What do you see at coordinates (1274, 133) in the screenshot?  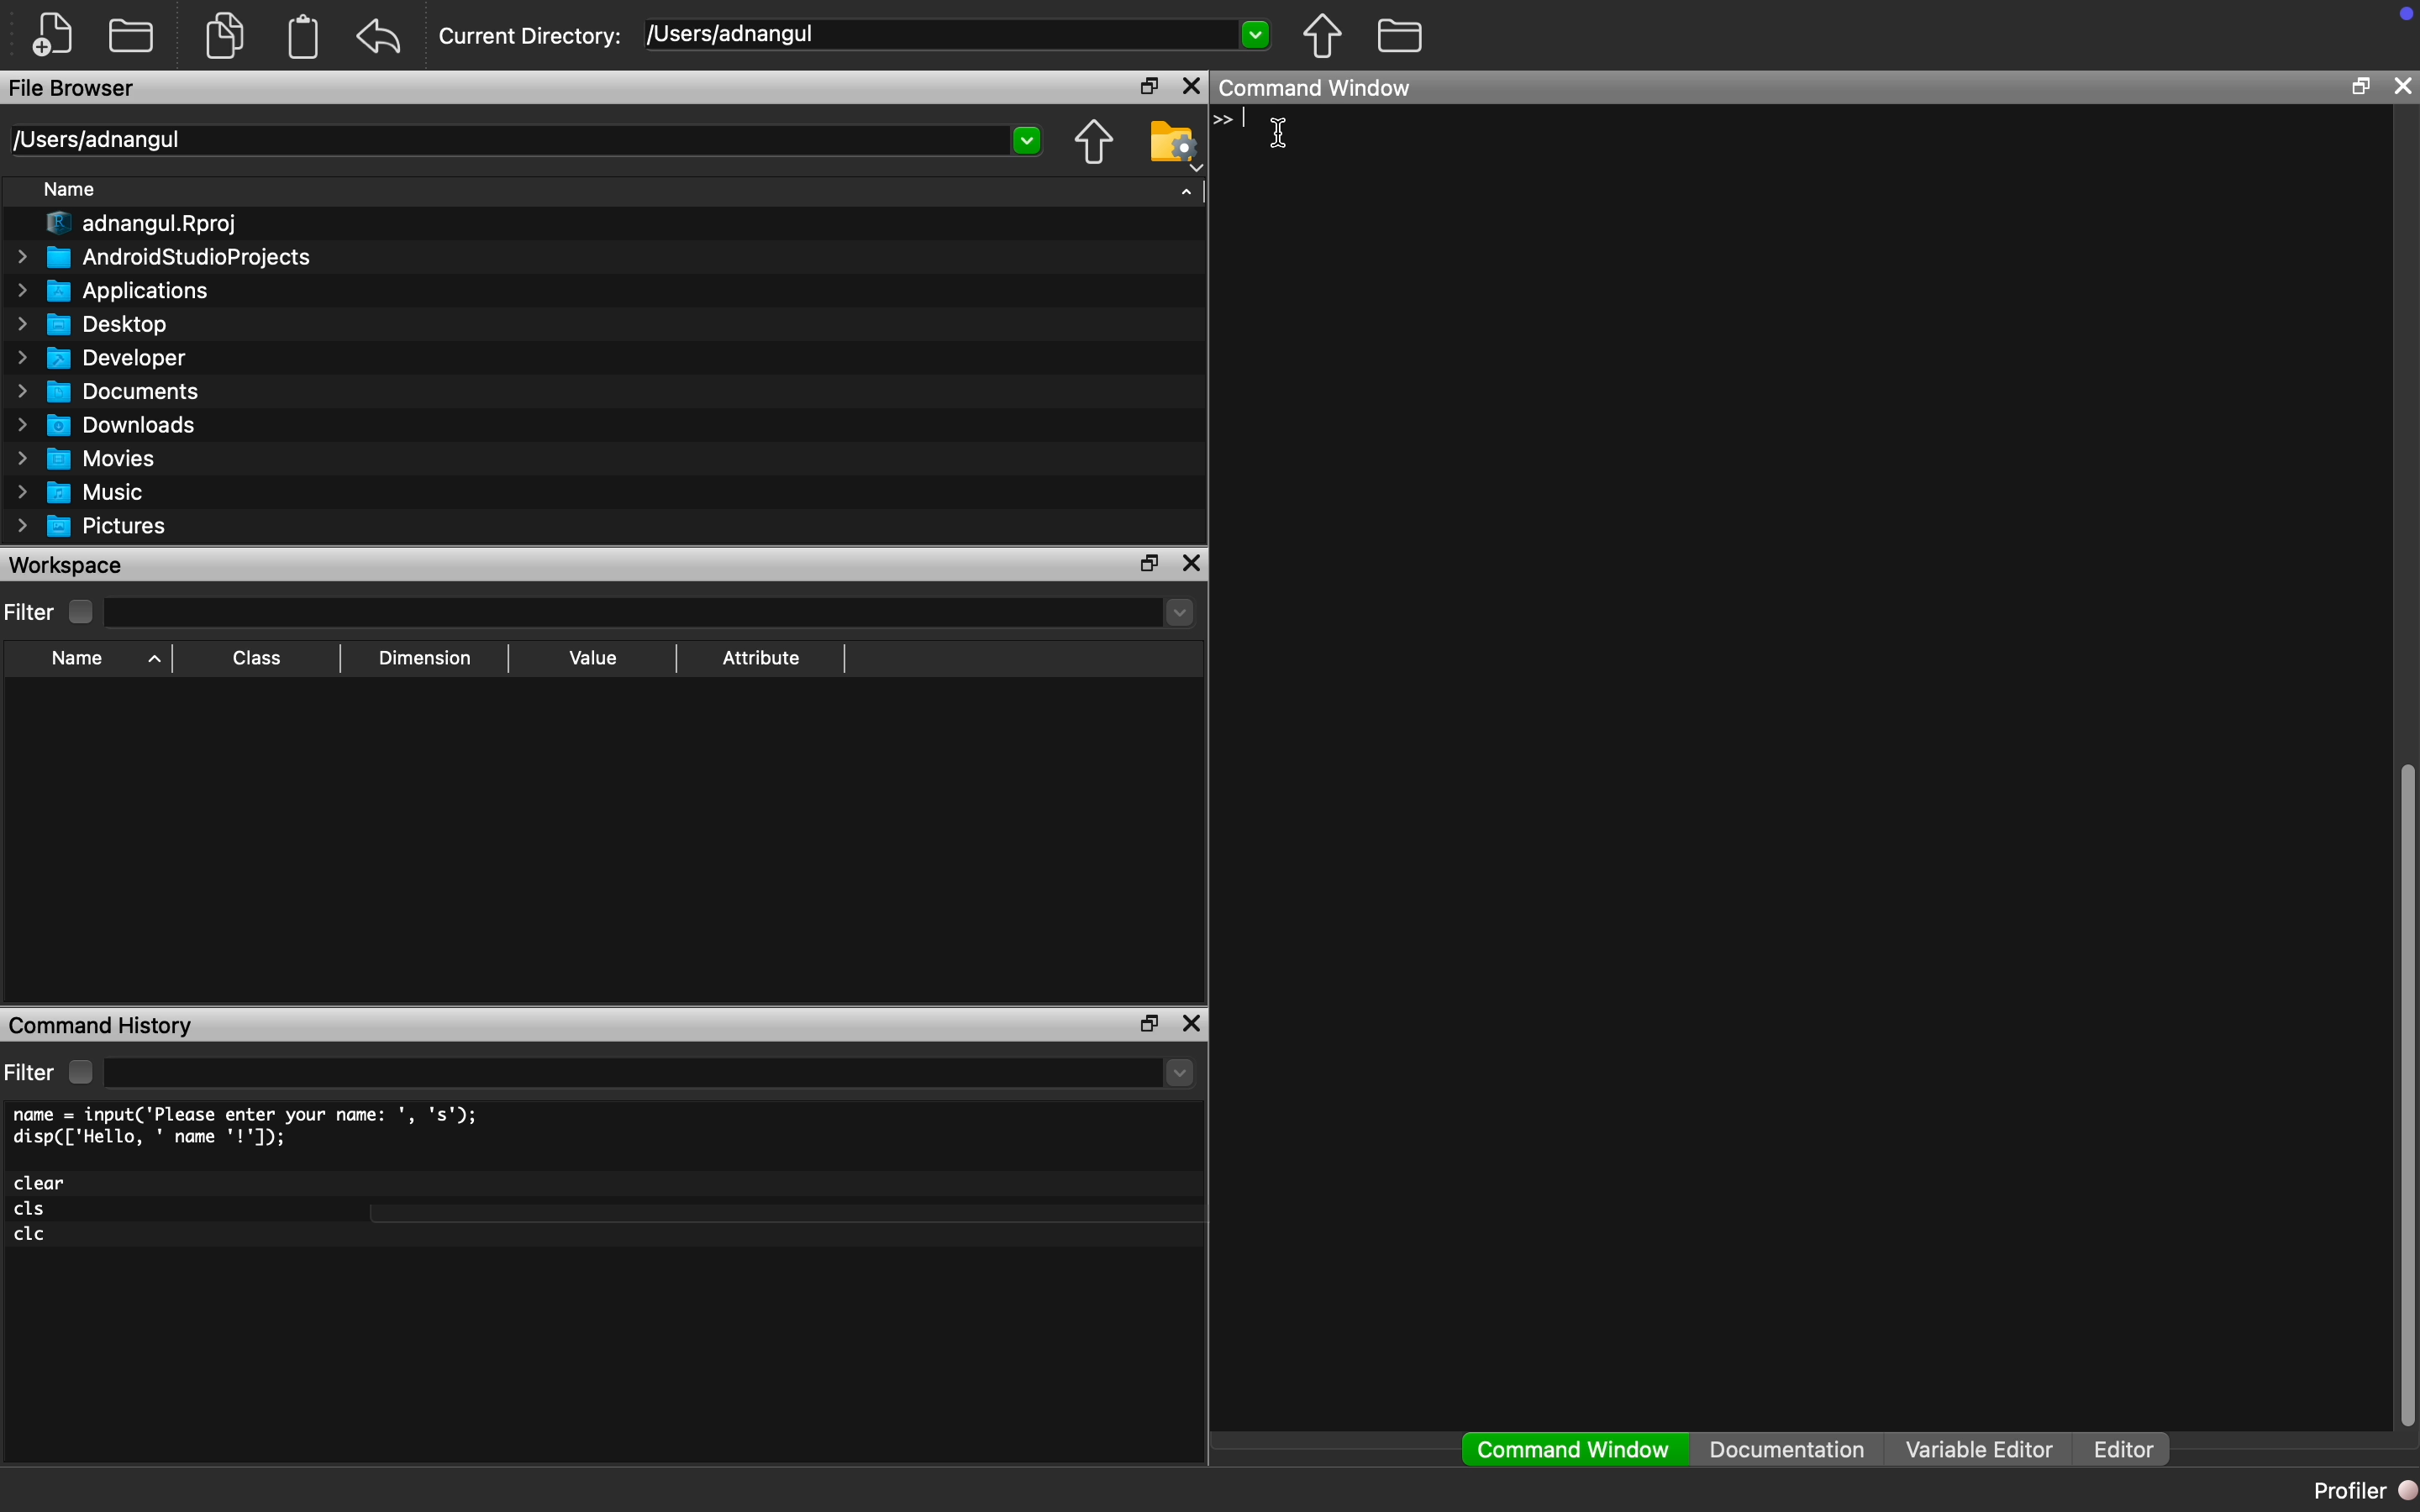 I see `Cursor` at bounding box center [1274, 133].